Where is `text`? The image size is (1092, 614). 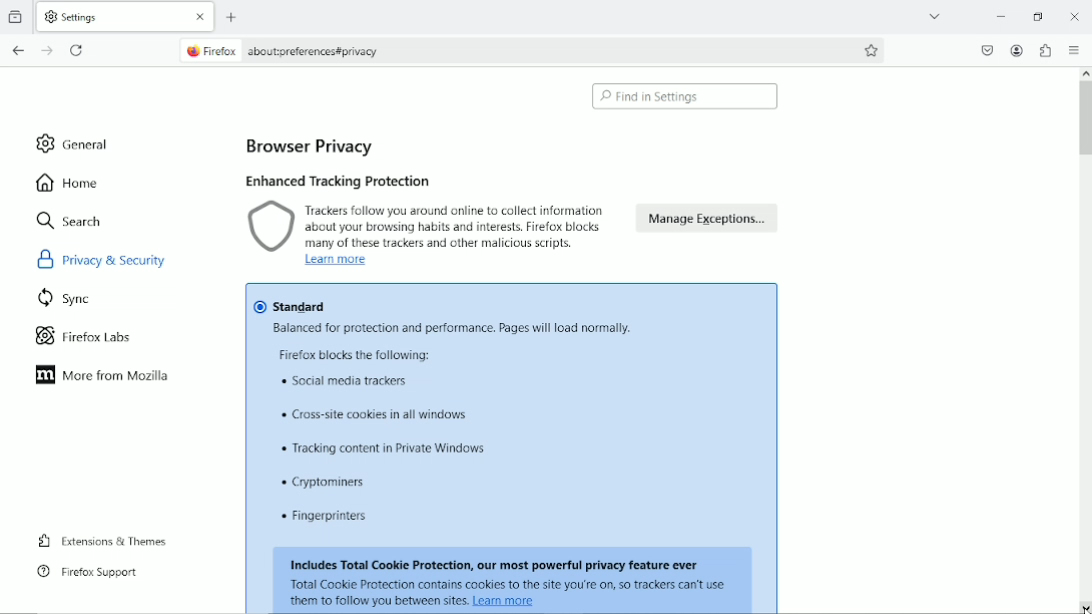
text is located at coordinates (386, 450).